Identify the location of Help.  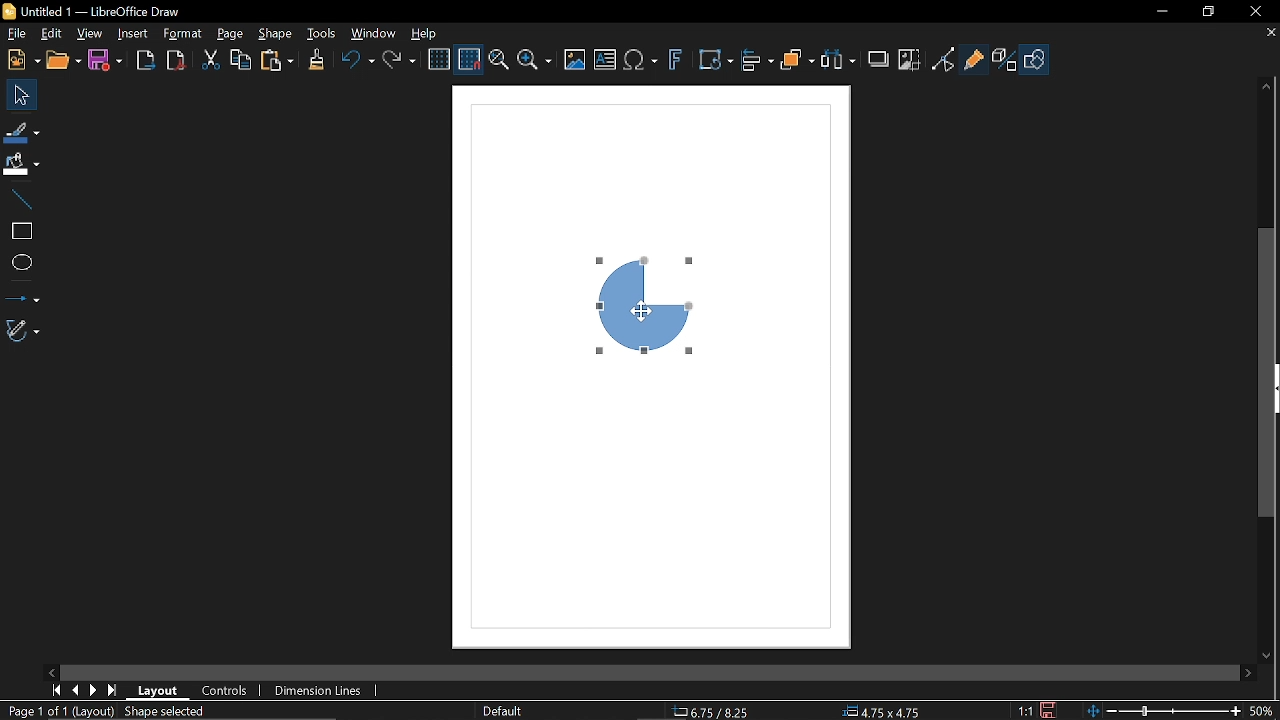
(430, 32).